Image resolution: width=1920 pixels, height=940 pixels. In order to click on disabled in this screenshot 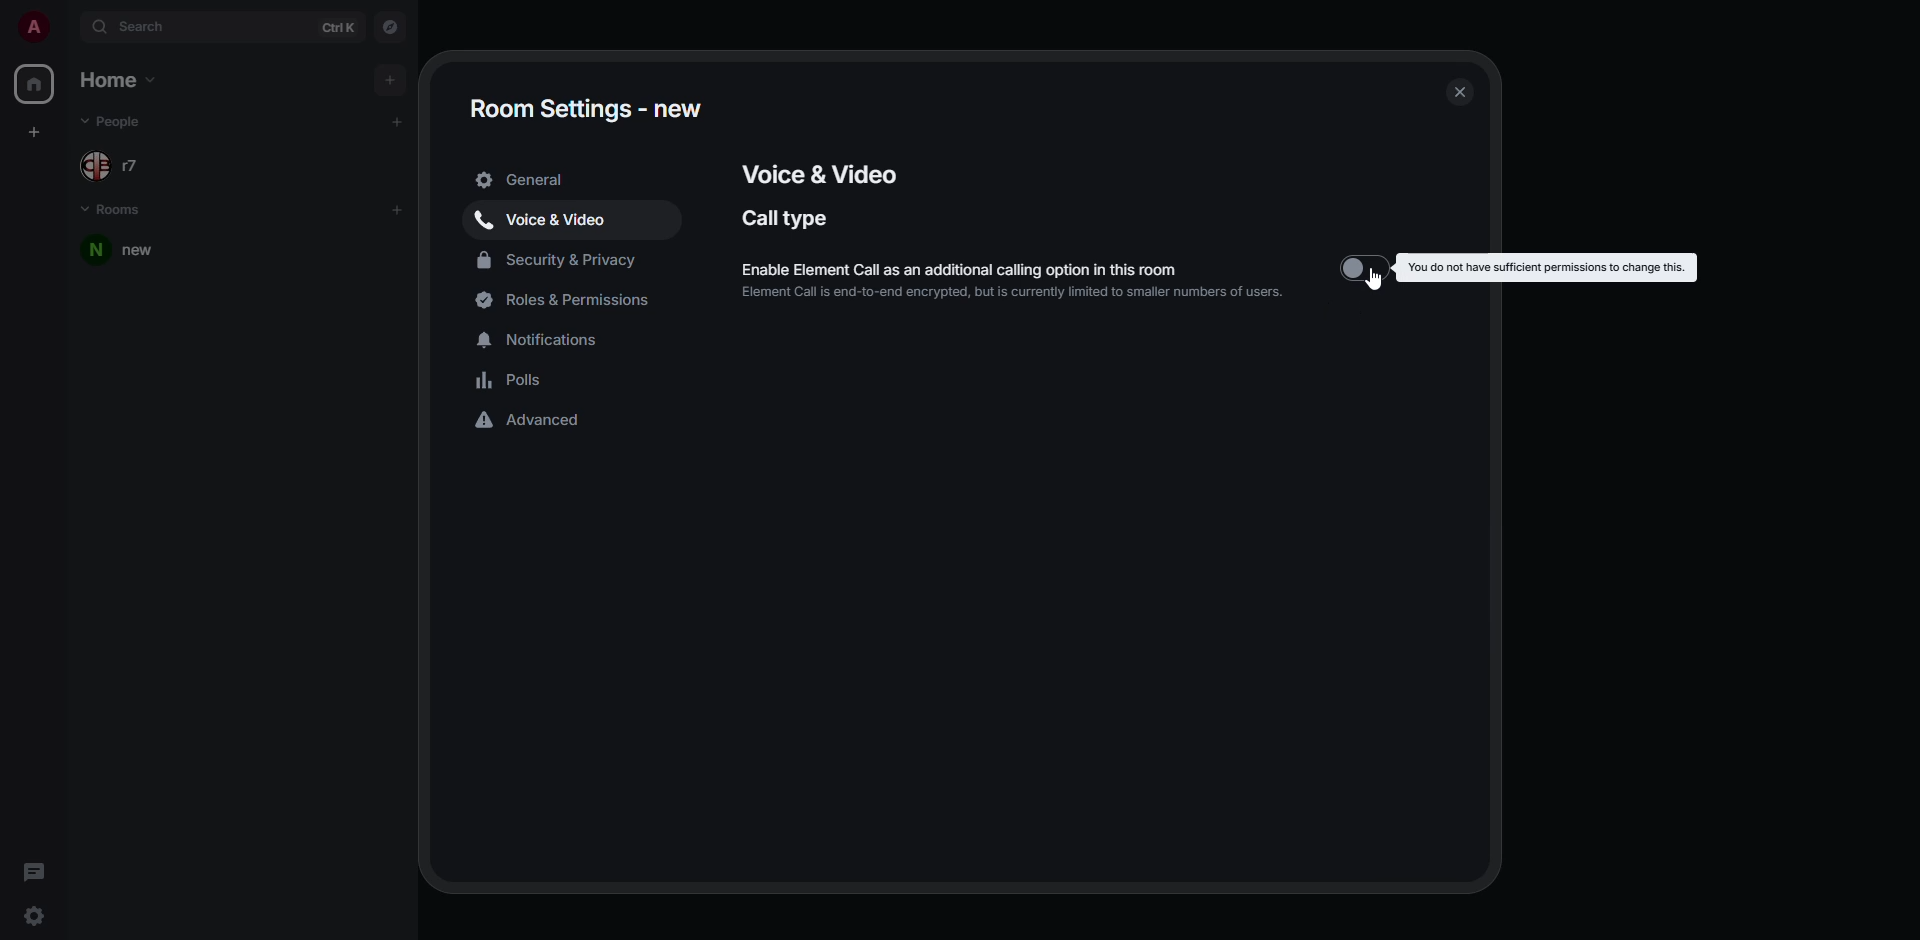, I will do `click(1364, 267)`.